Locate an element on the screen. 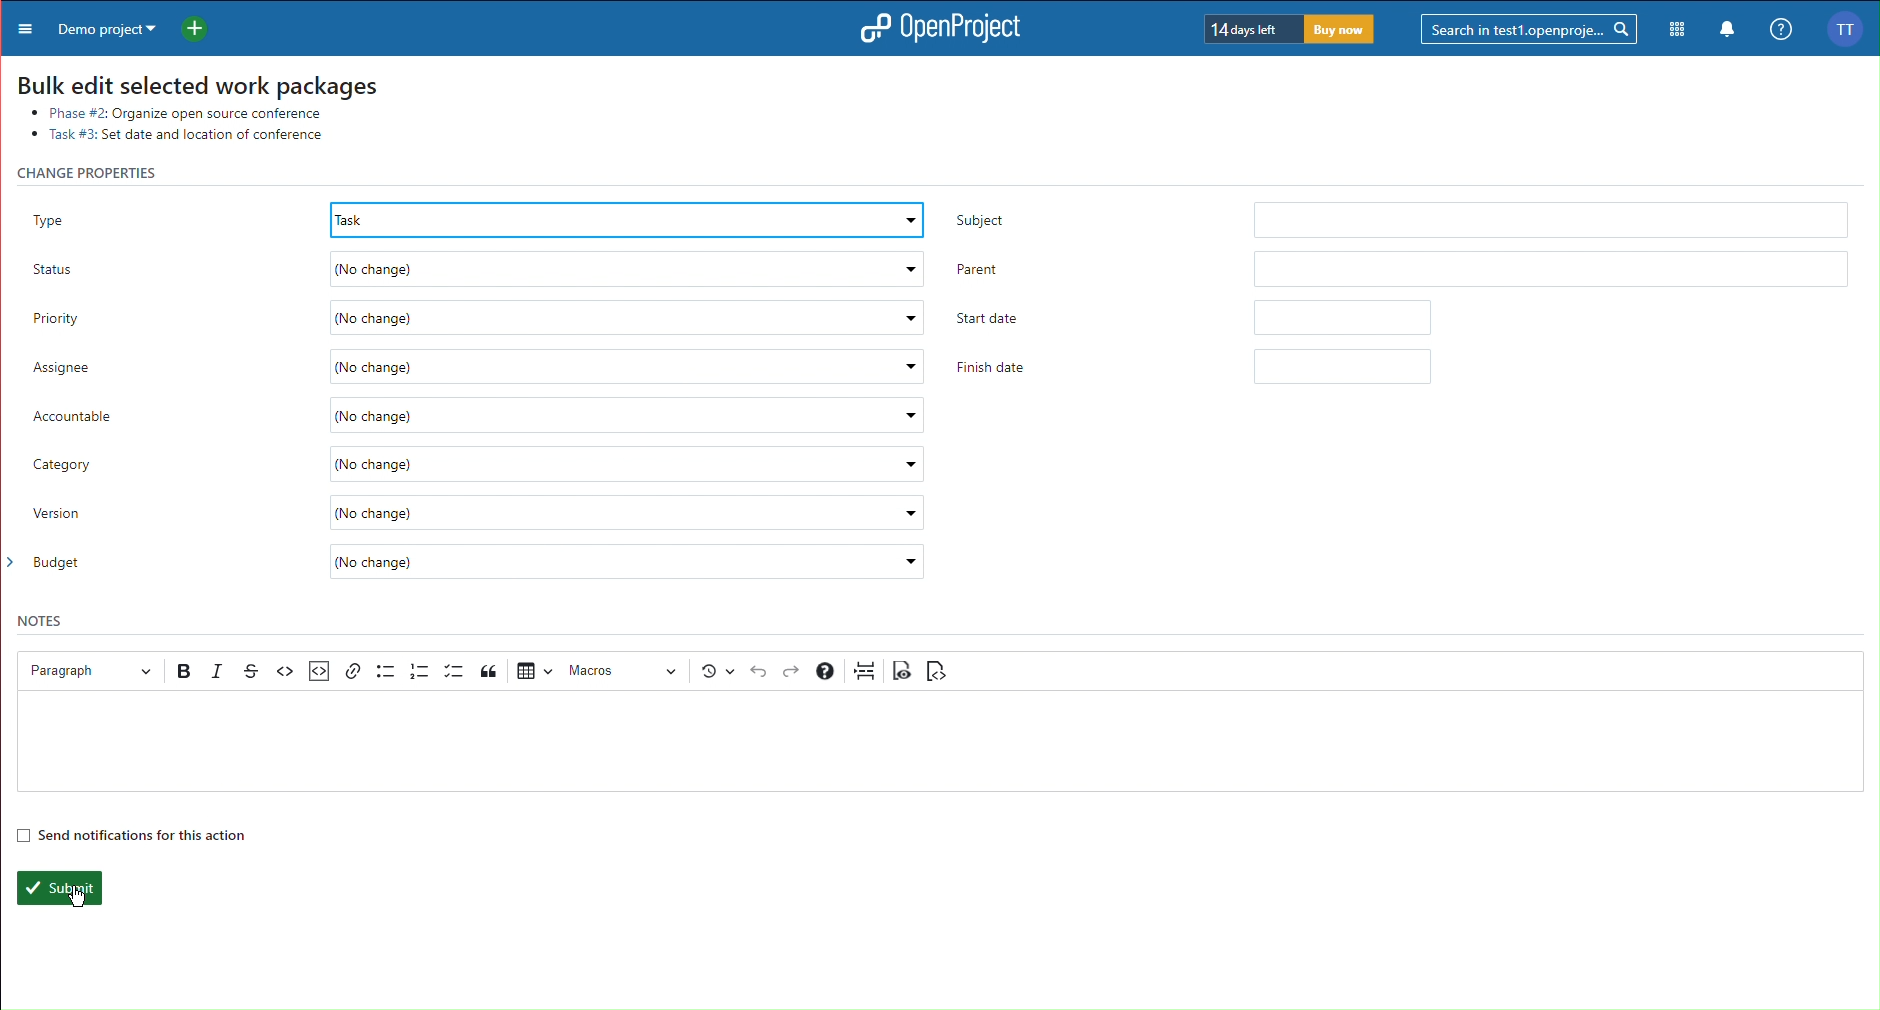  Subject is located at coordinates (1398, 216).